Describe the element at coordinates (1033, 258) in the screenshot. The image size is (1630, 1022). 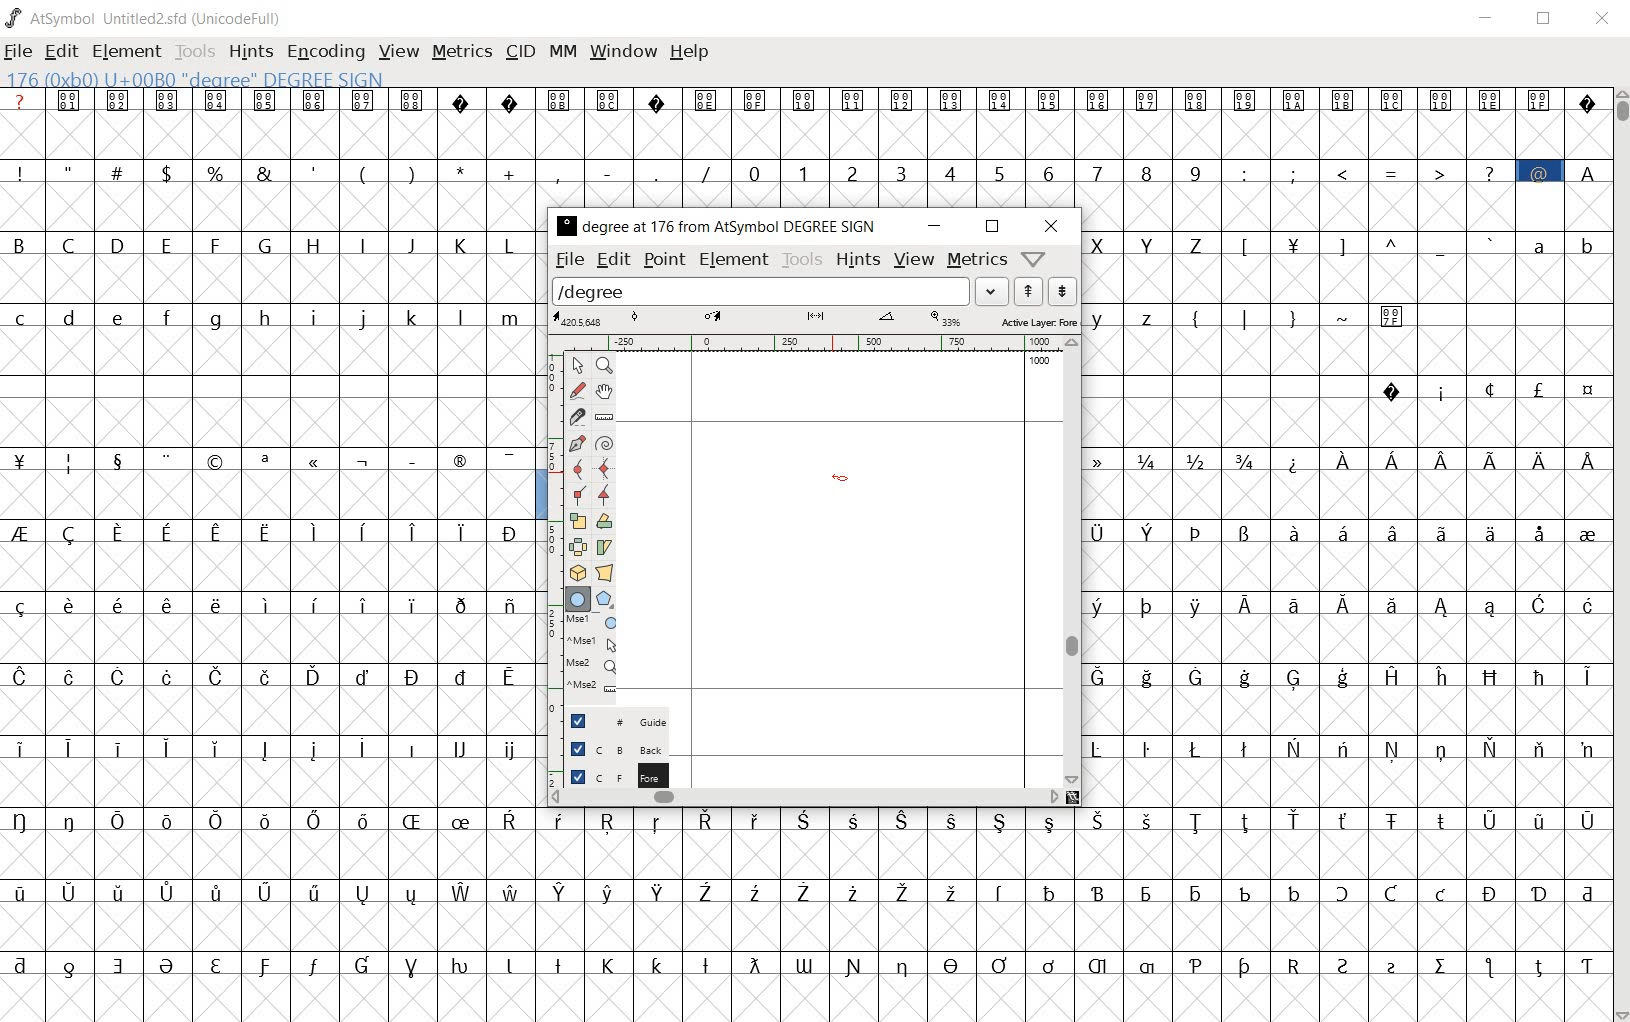
I see `help/window` at that location.